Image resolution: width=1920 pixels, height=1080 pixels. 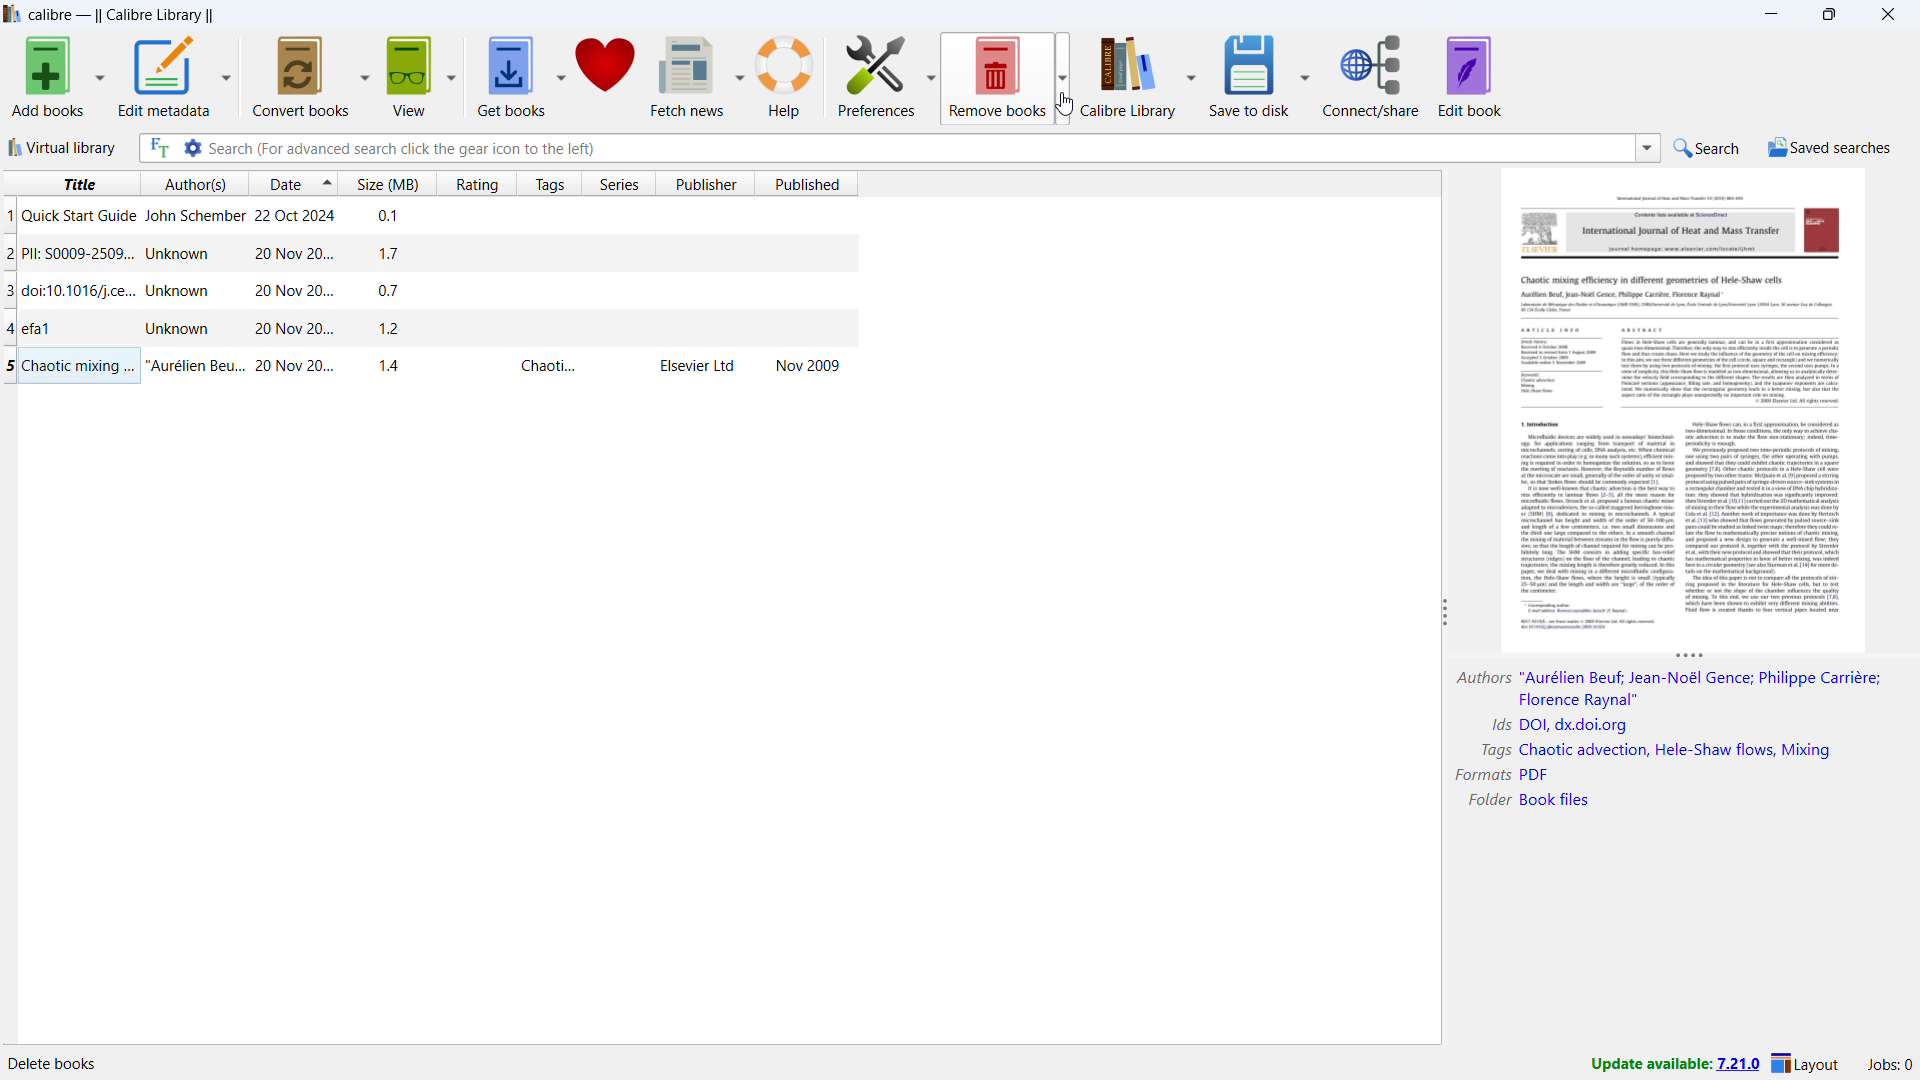 What do you see at coordinates (477, 185) in the screenshot?
I see `sort by rating` at bounding box center [477, 185].